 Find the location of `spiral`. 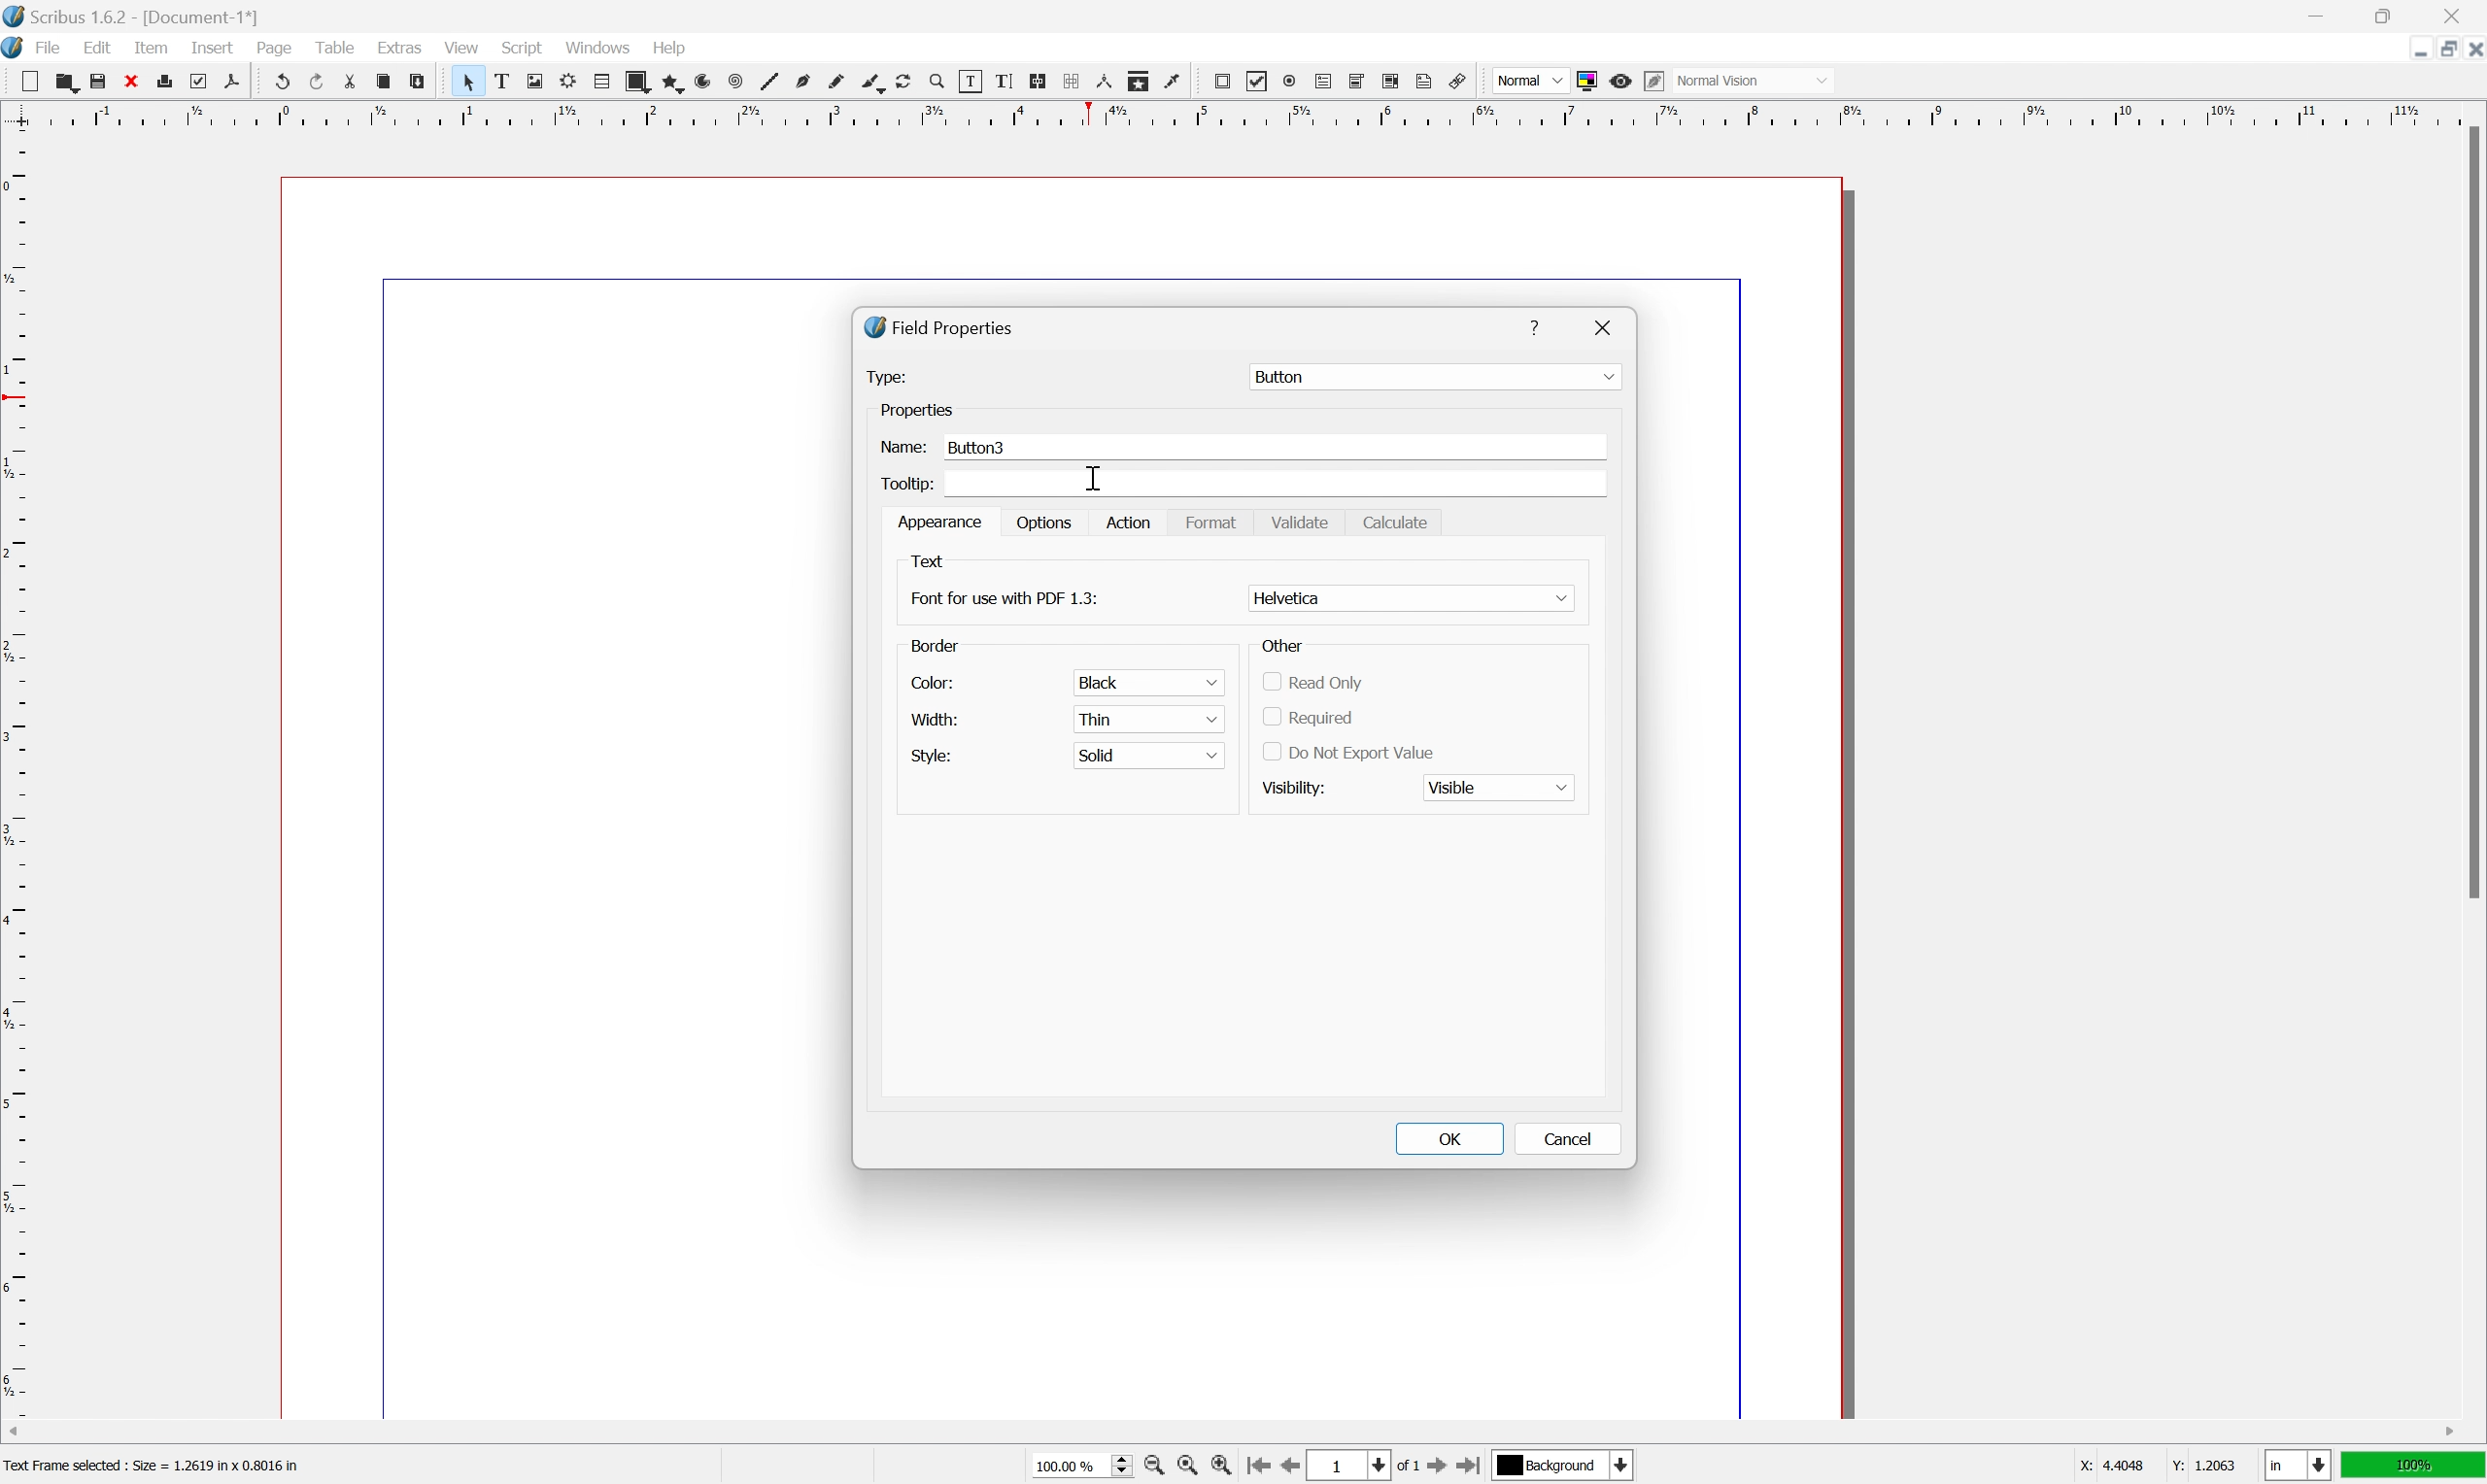

spiral is located at coordinates (736, 81).